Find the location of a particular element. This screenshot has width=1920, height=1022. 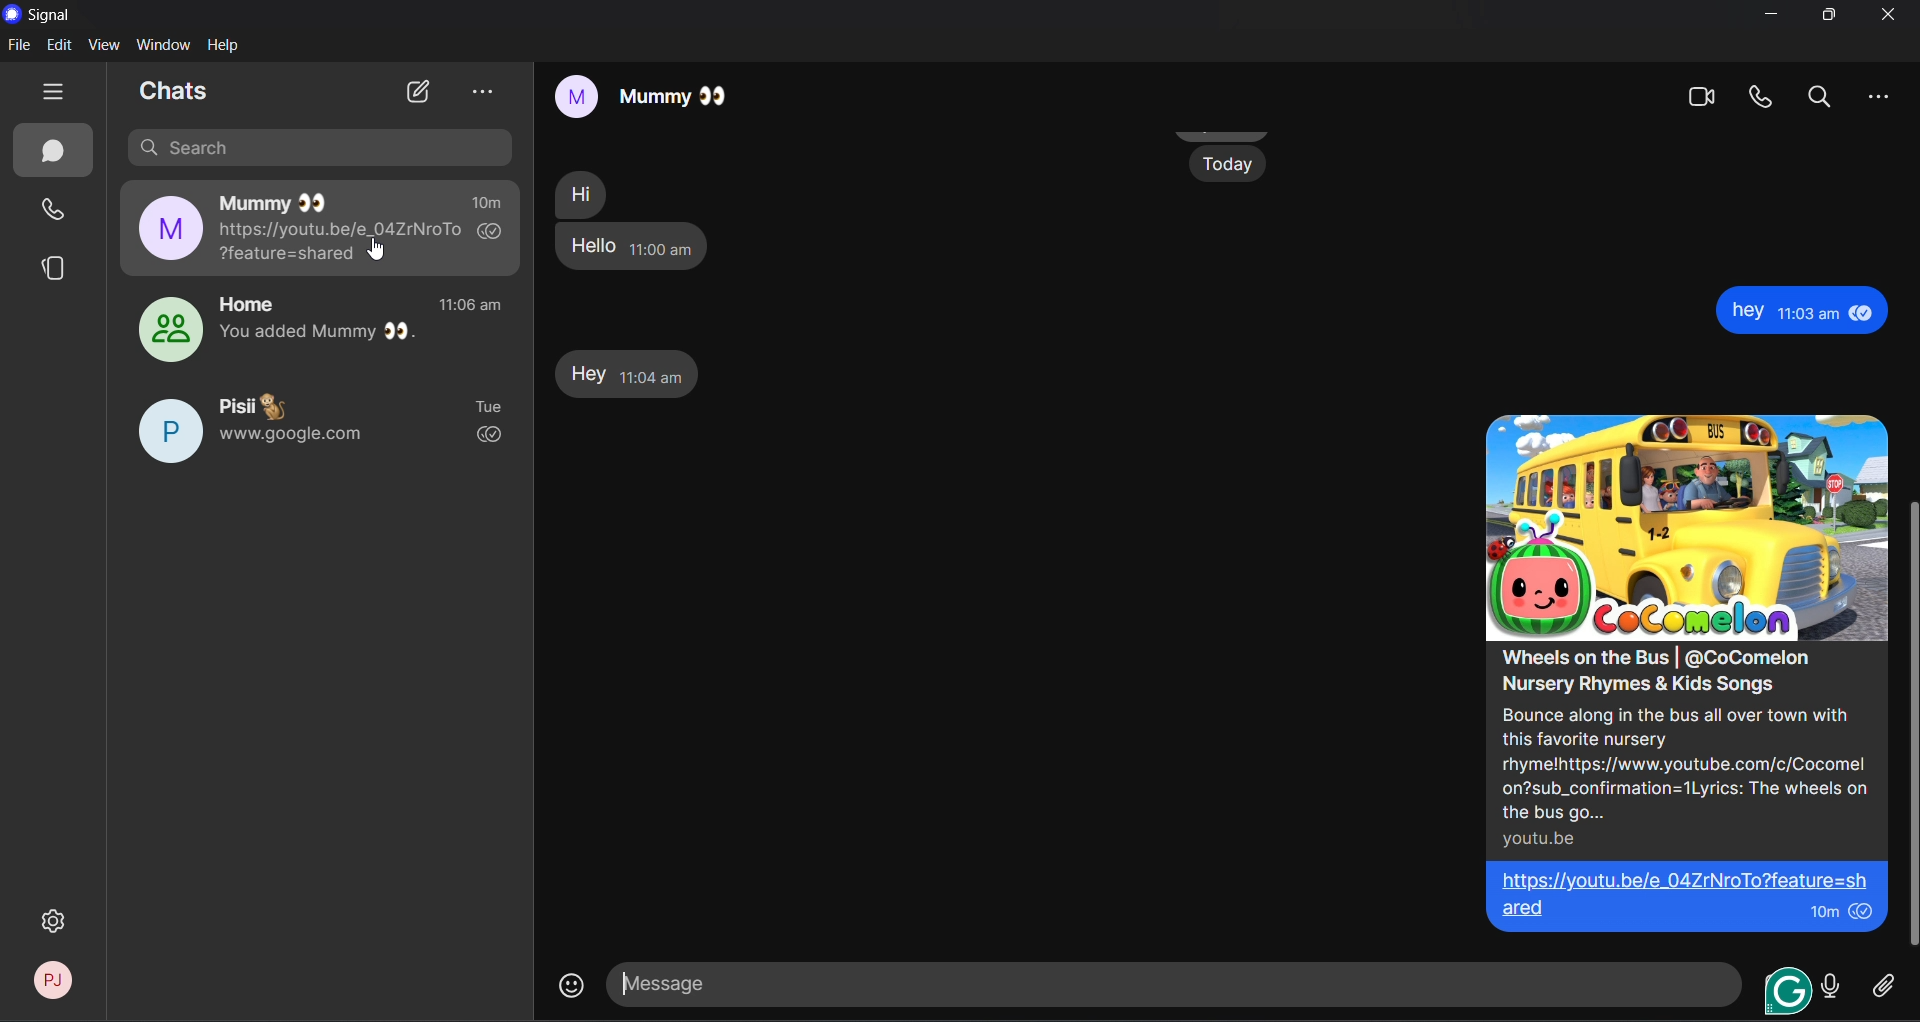

chats is located at coordinates (172, 92).